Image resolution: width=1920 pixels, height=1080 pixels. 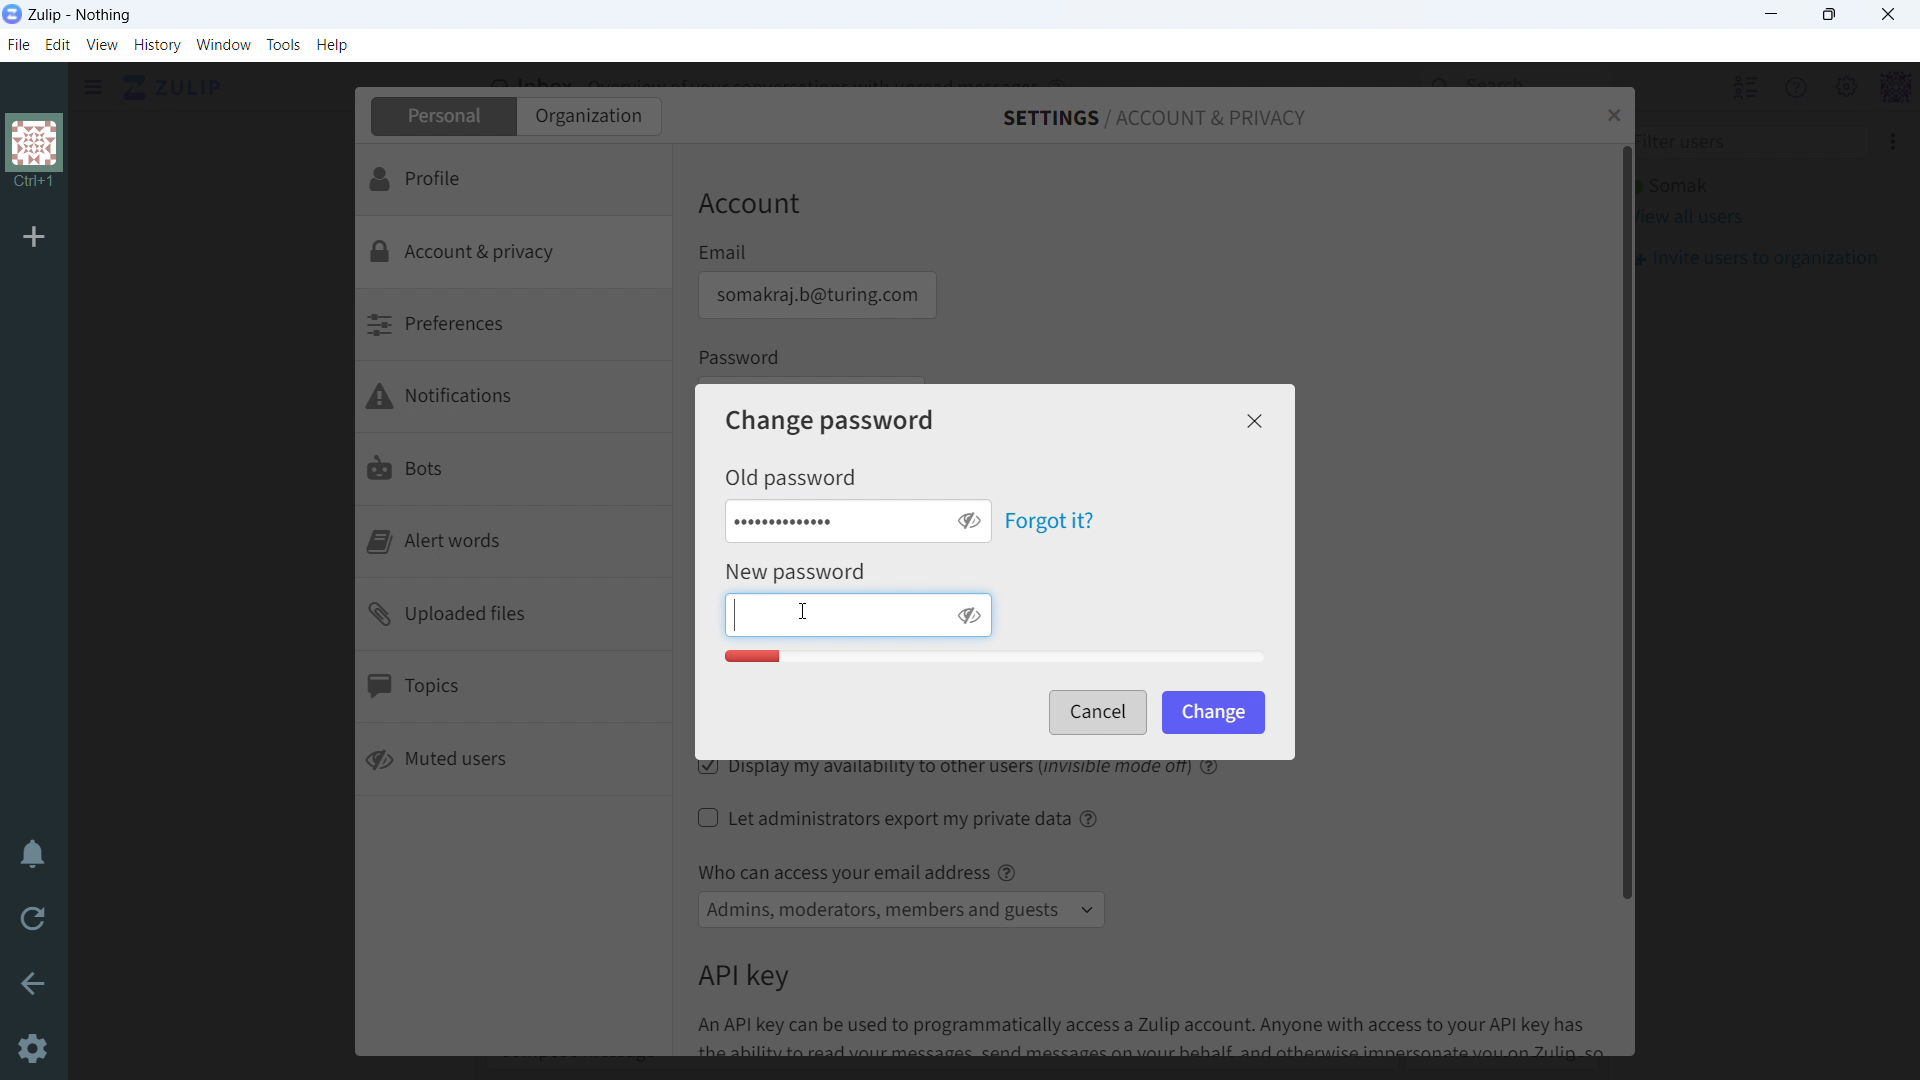 What do you see at coordinates (94, 87) in the screenshot?
I see `click to see sidebar menu` at bounding box center [94, 87].